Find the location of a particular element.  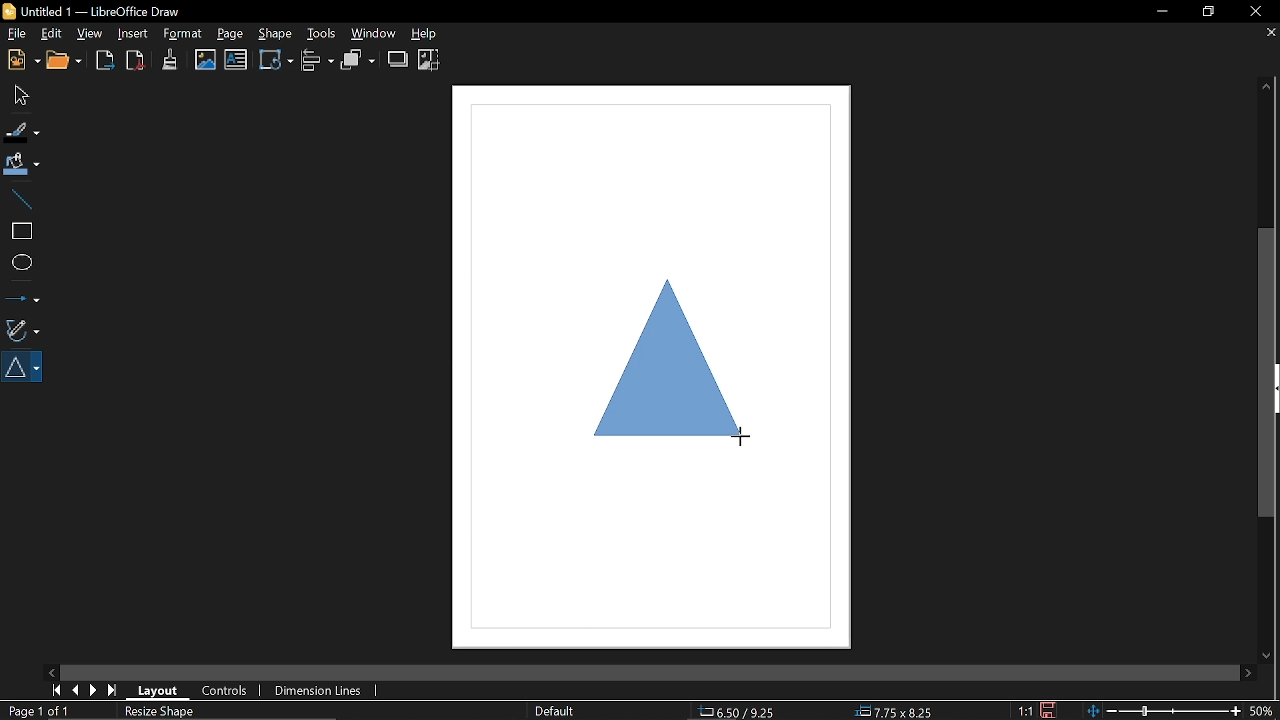

Export is located at coordinates (106, 62).